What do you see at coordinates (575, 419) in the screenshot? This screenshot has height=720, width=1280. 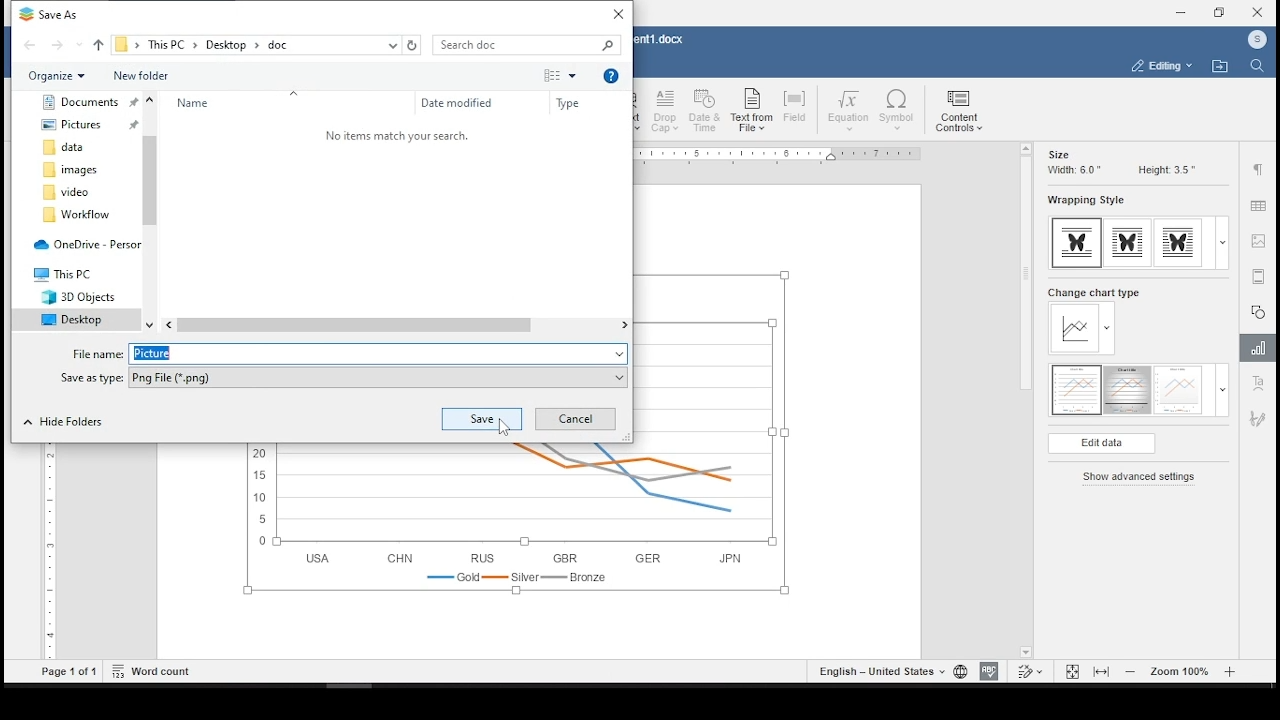 I see `cancel` at bounding box center [575, 419].